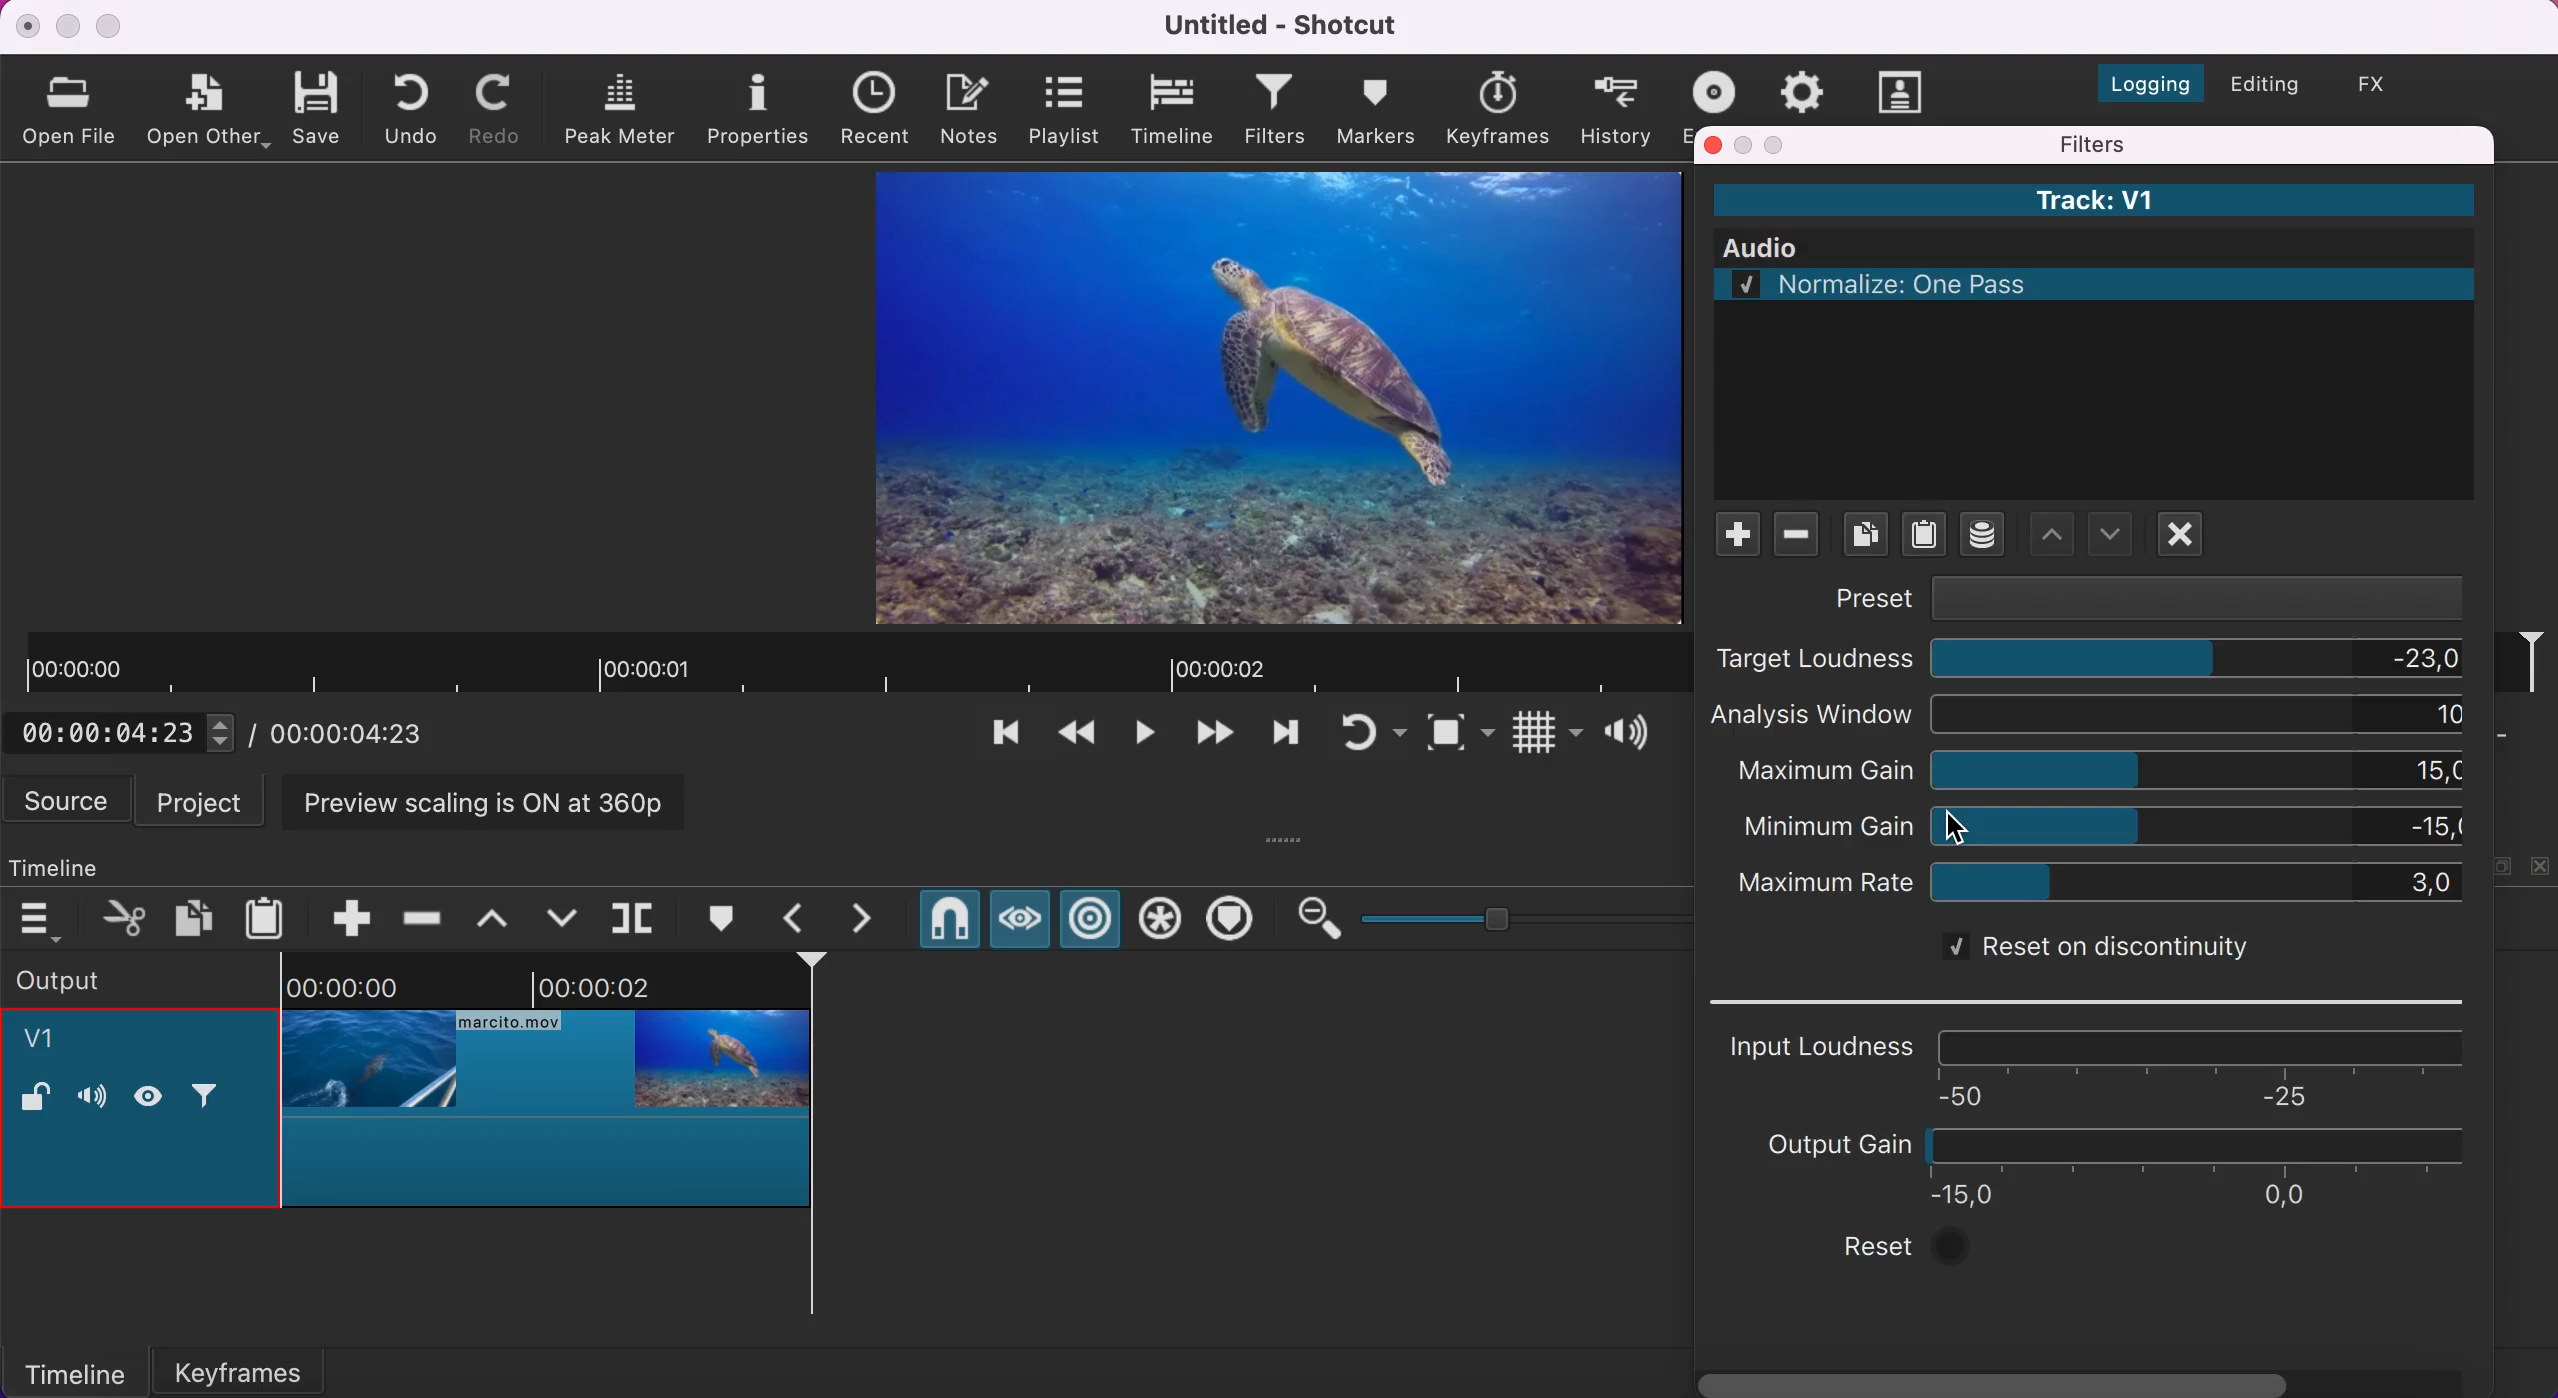 The width and height of the screenshot is (2558, 1398). What do you see at coordinates (800, 918) in the screenshot?
I see `previous marker` at bounding box center [800, 918].